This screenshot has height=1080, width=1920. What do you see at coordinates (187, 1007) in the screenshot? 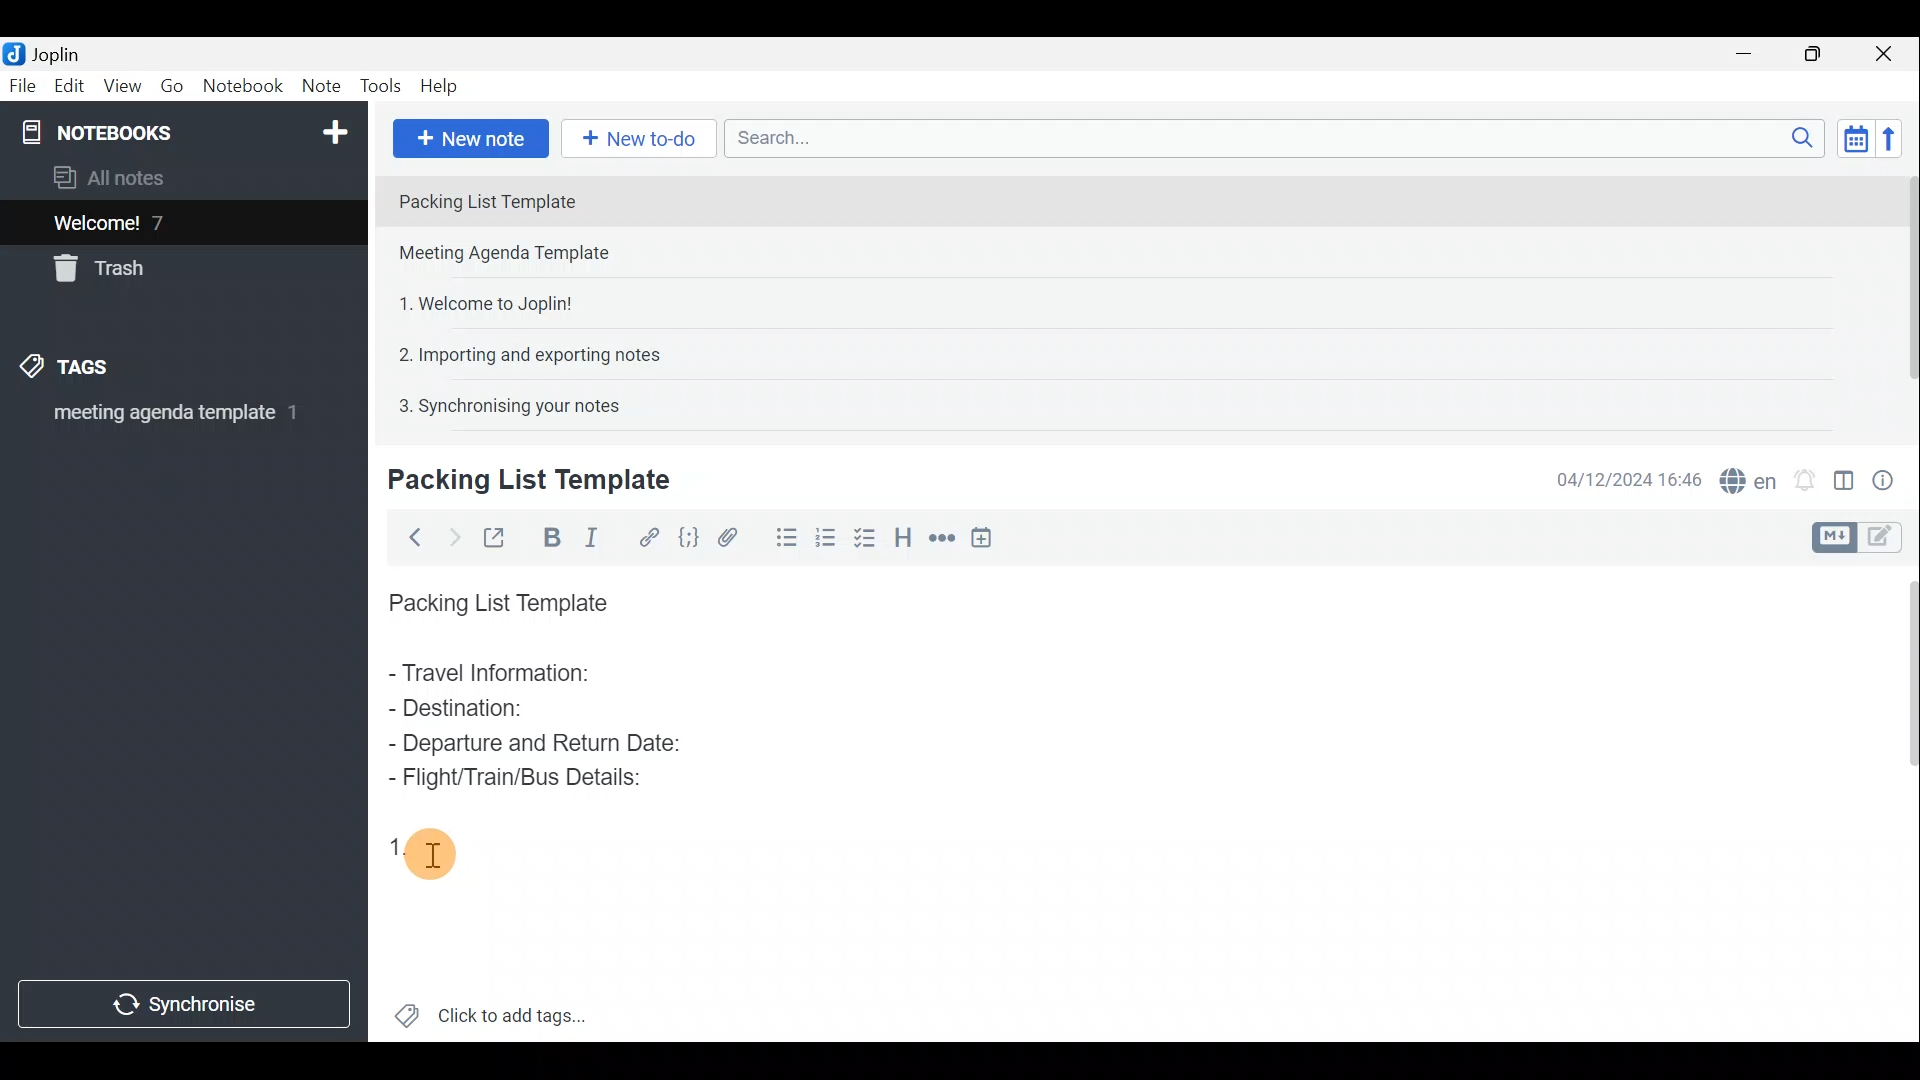
I see `Synchronise` at bounding box center [187, 1007].